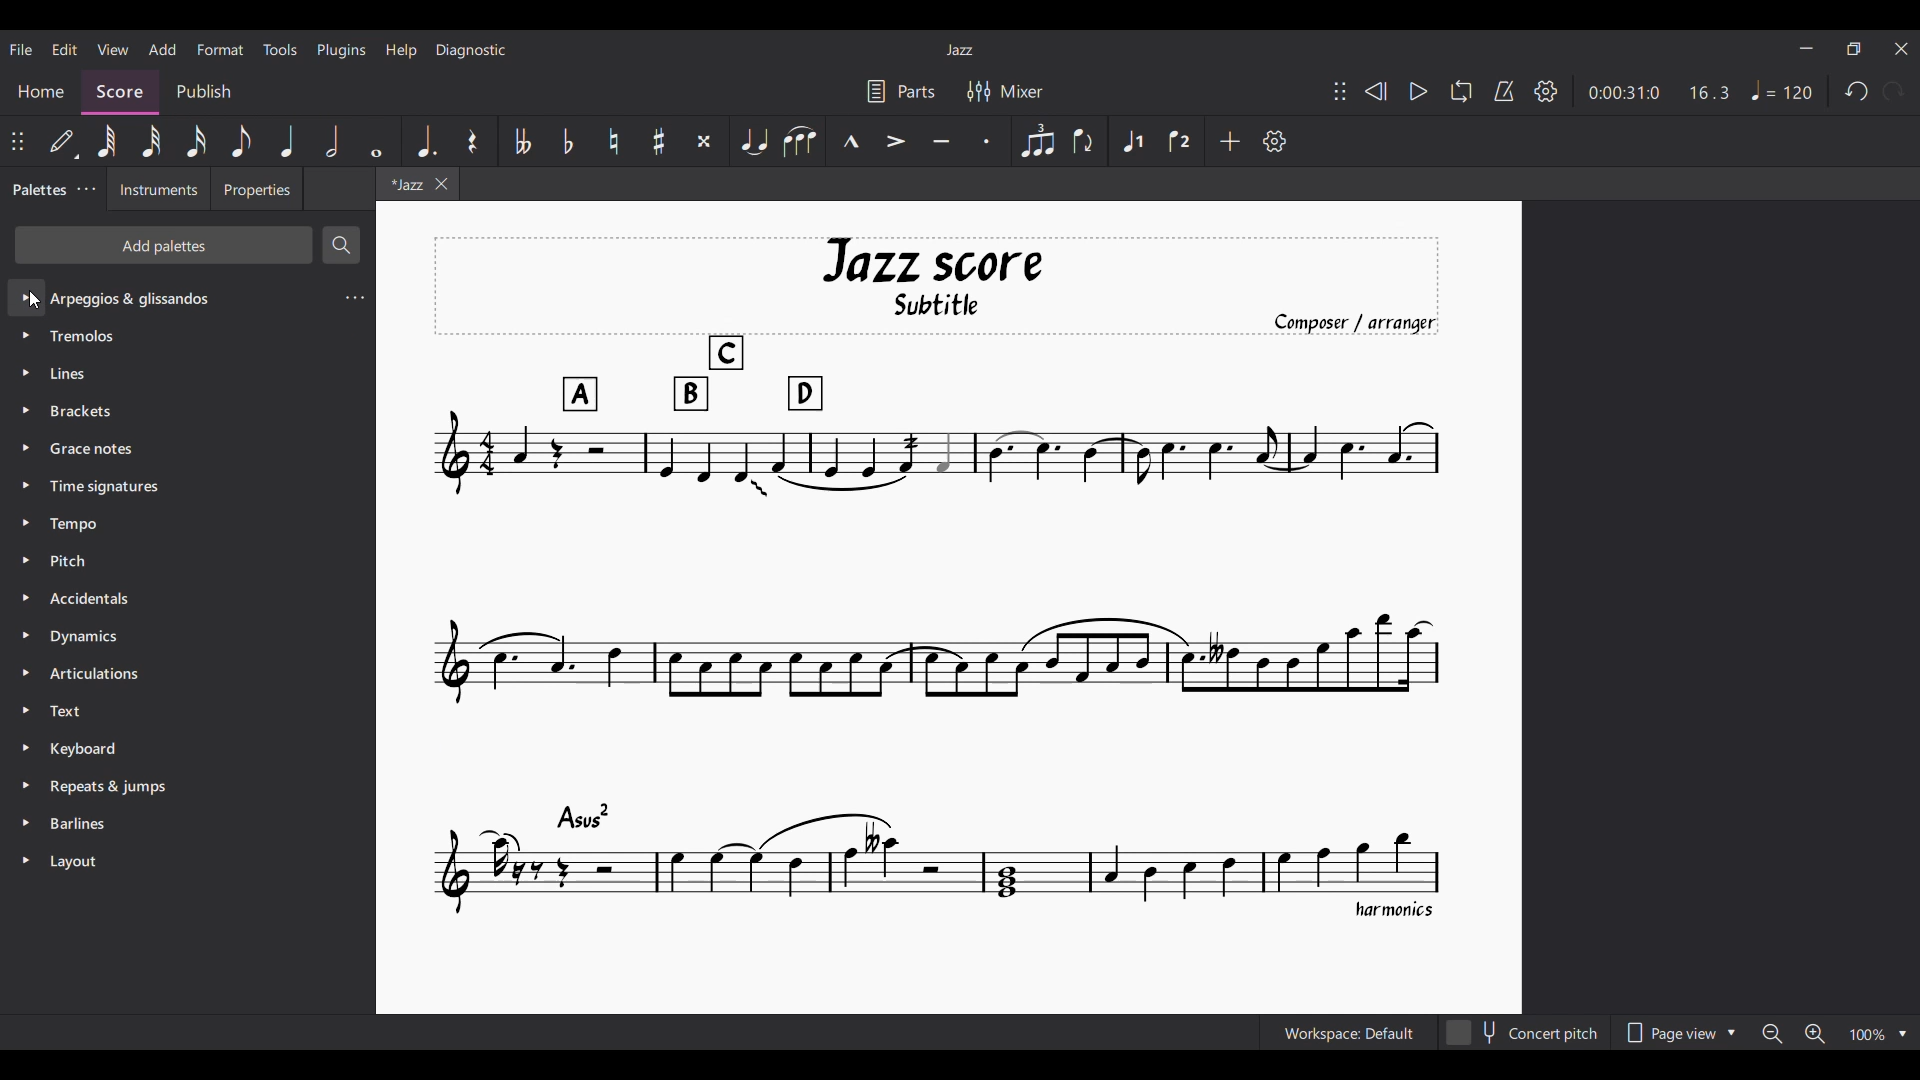 The width and height of the screenshot is (1920, 1080). I want to click on Edit menu, so click(64, 49).